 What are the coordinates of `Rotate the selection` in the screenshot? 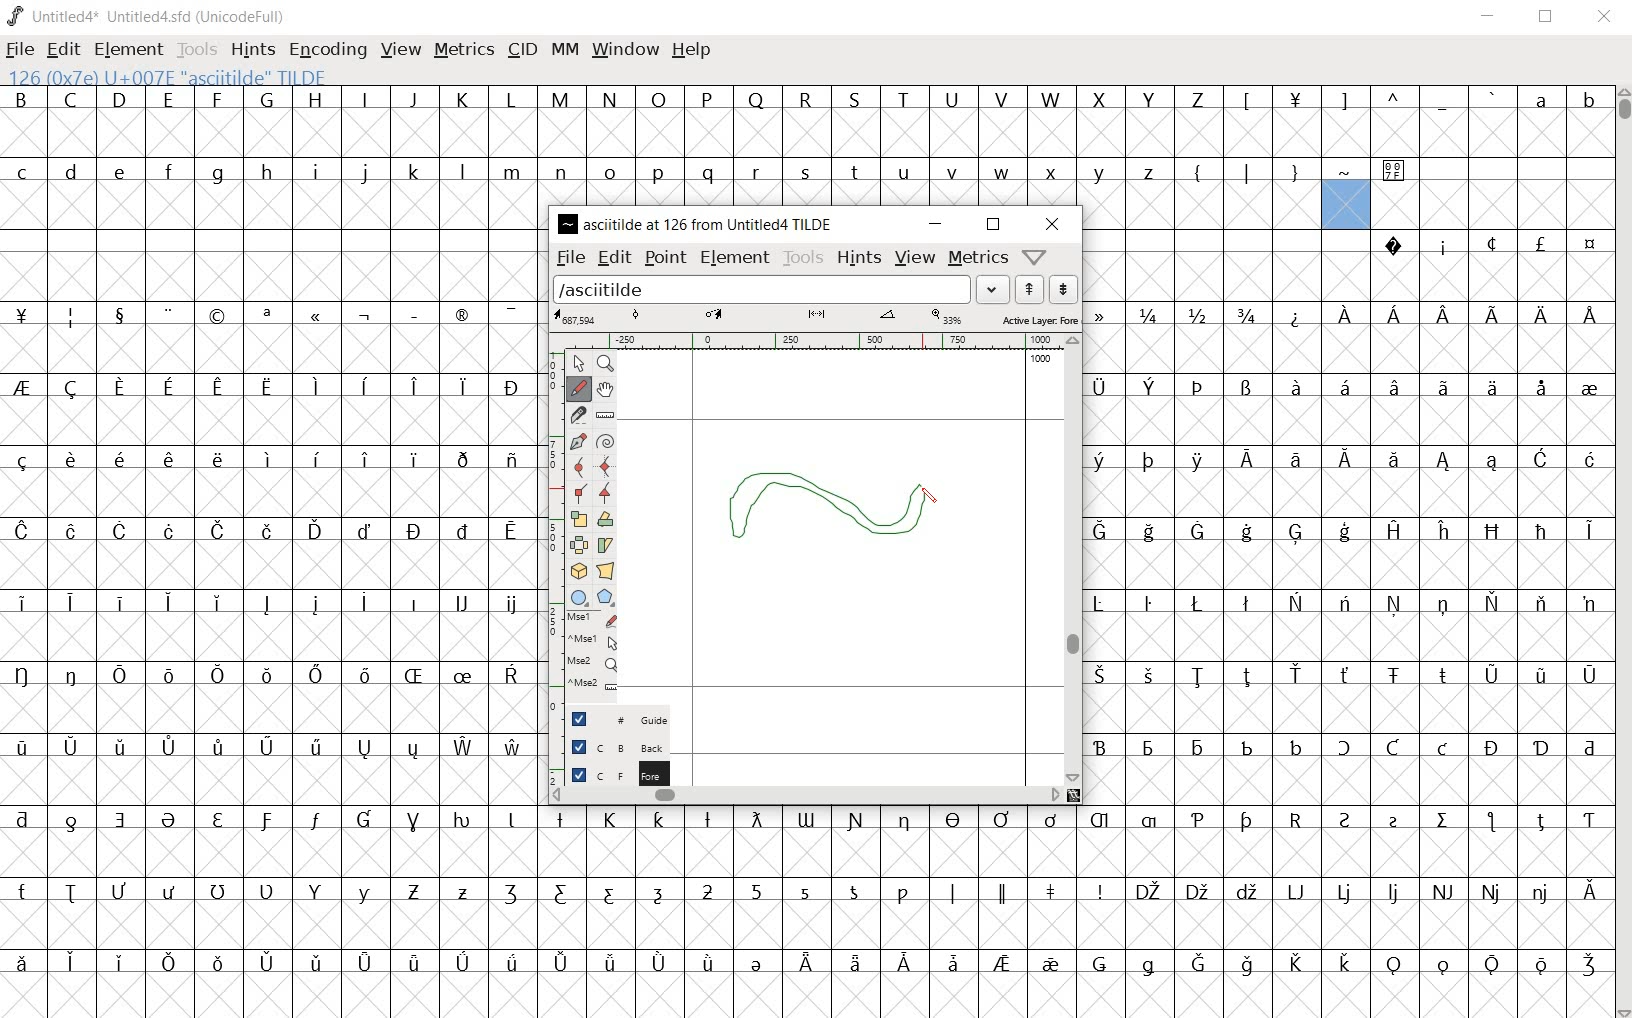 It's located at (605, 545).